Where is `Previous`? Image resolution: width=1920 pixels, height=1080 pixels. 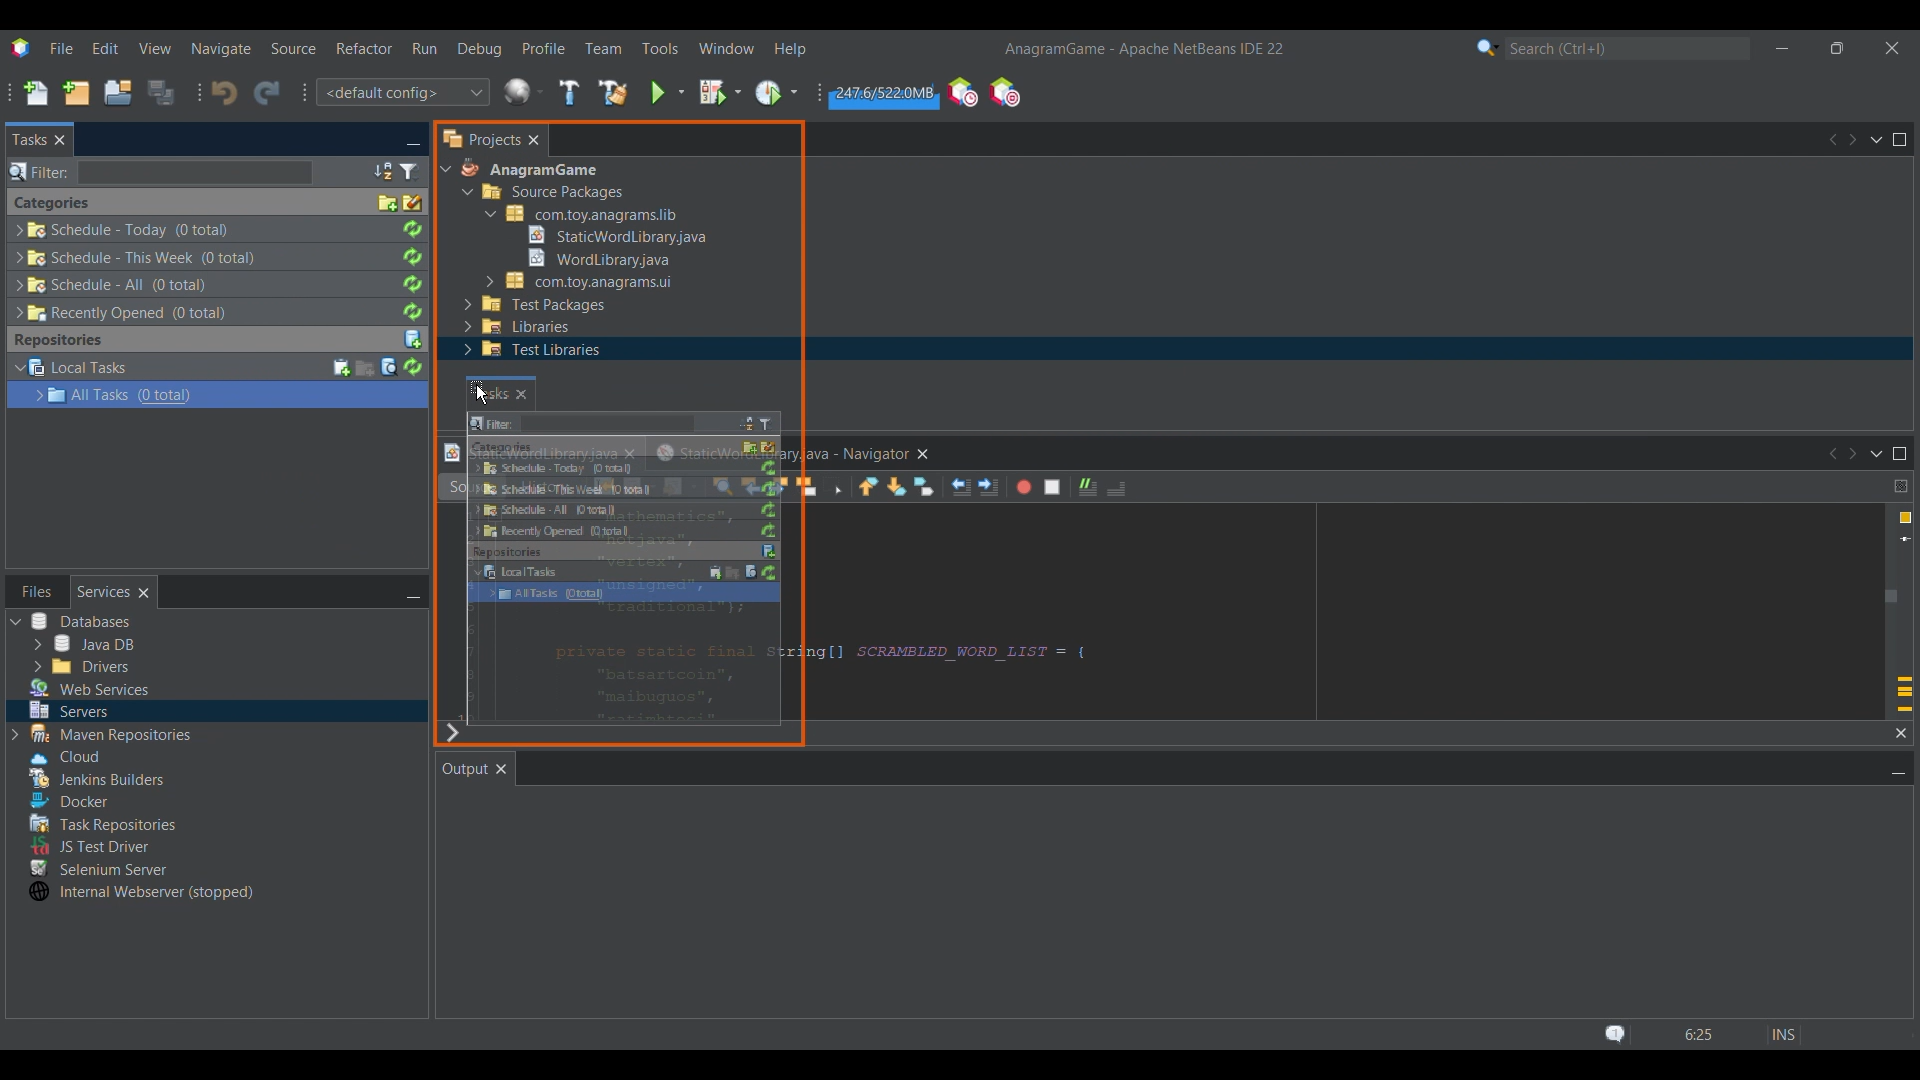
Previous is located at coordinates (1832, 140).